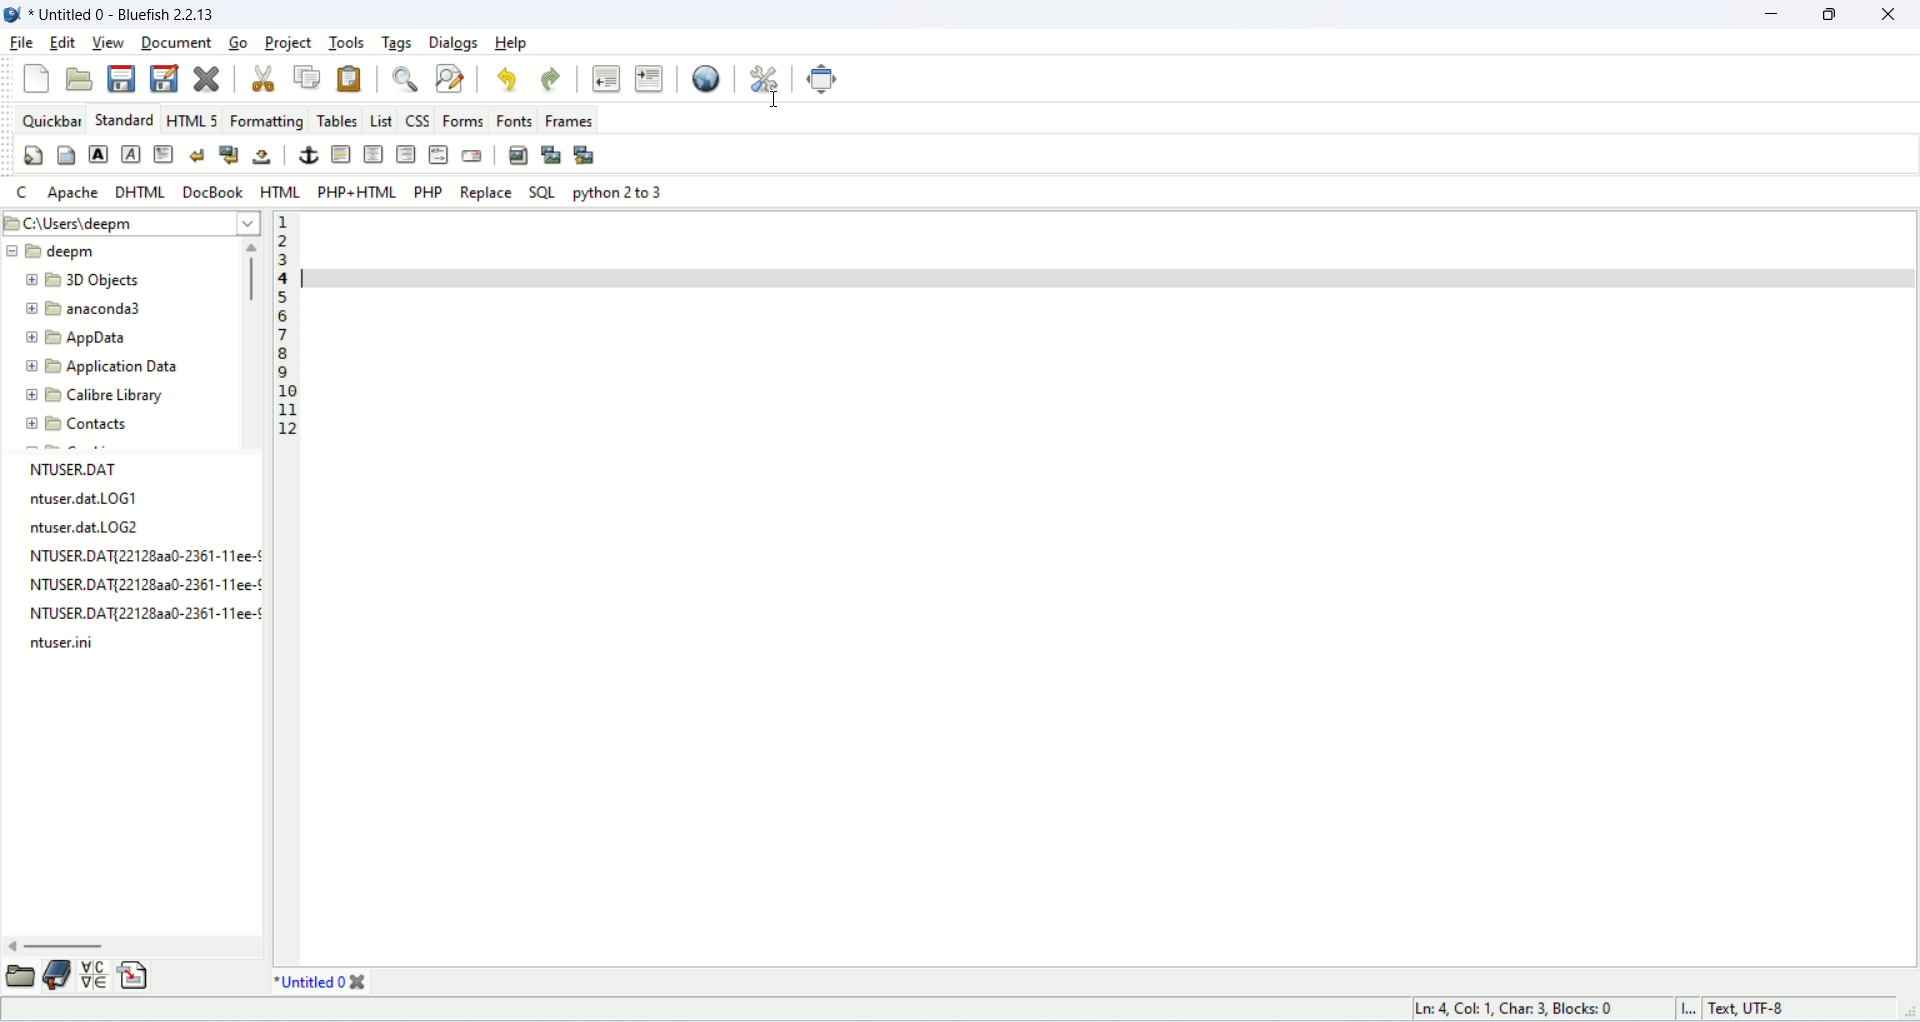 This screenshot has width=1920, height=1022. Describe the element at coordinates (438, 154) in the screenshot. I see `HTML COMMENT` at that location.